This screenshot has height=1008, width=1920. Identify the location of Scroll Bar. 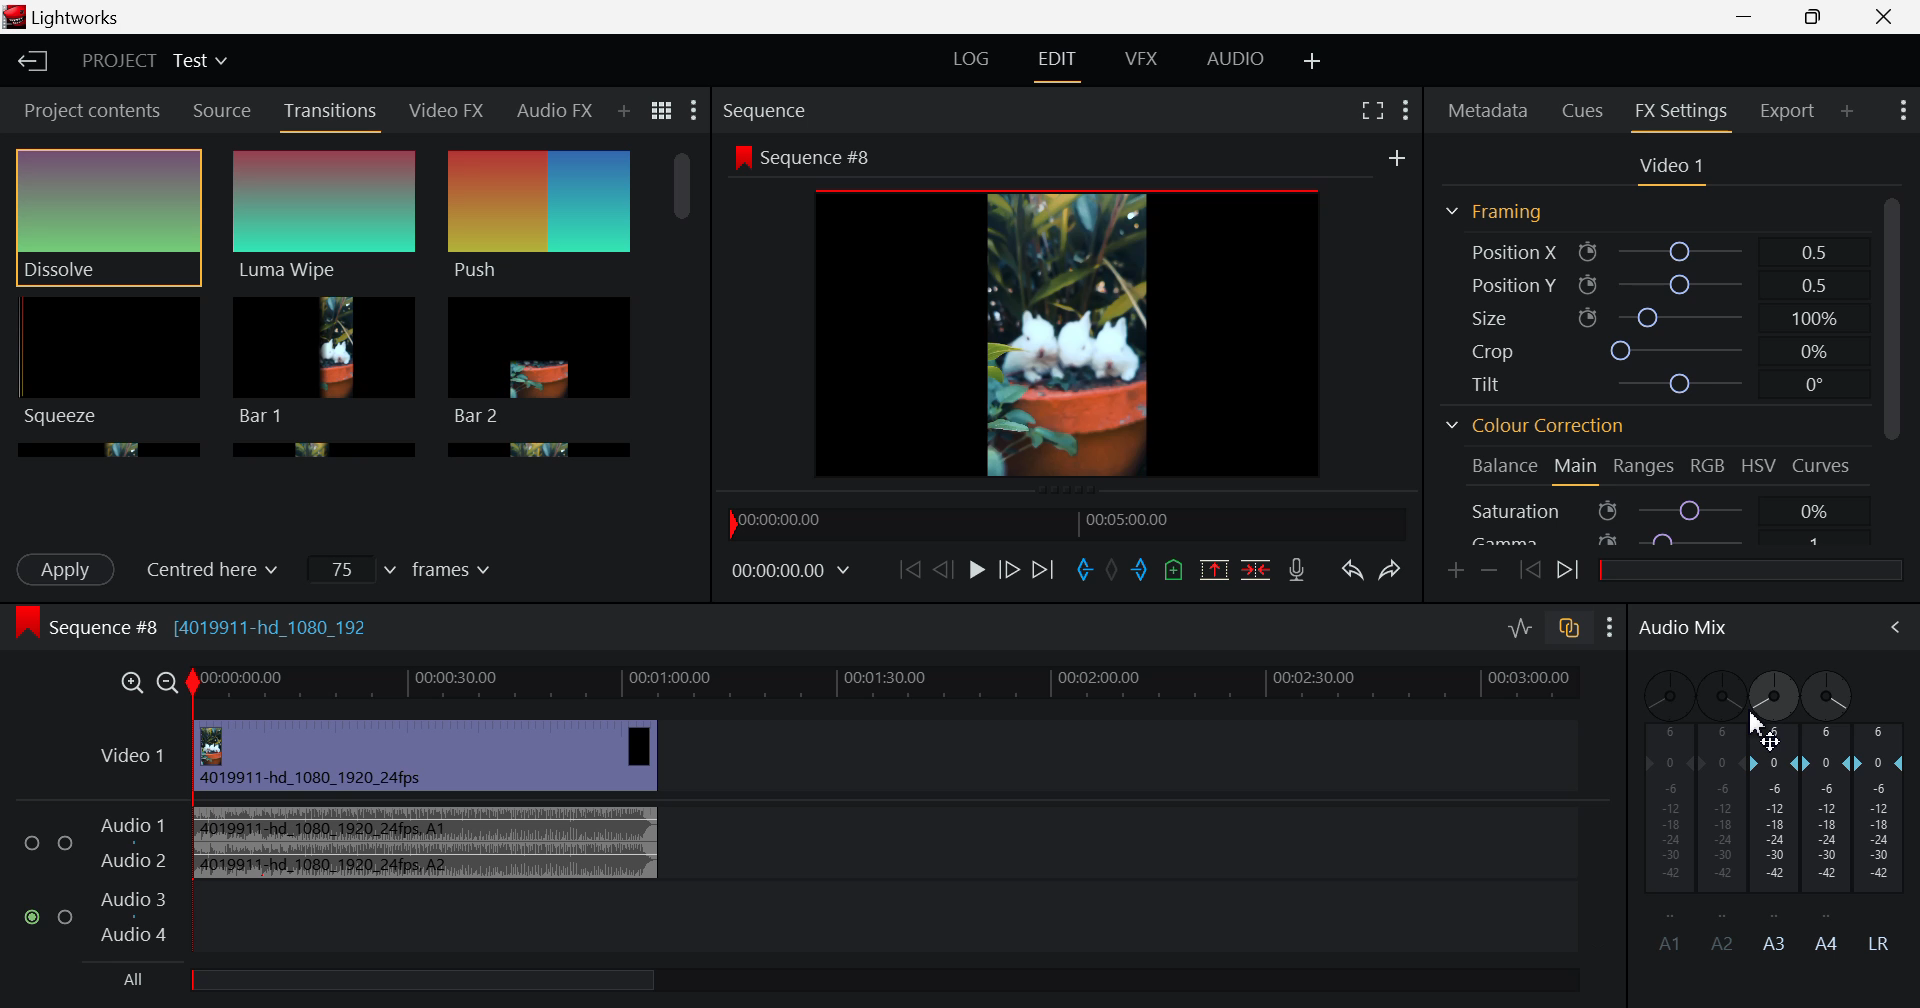
(1896, 369).